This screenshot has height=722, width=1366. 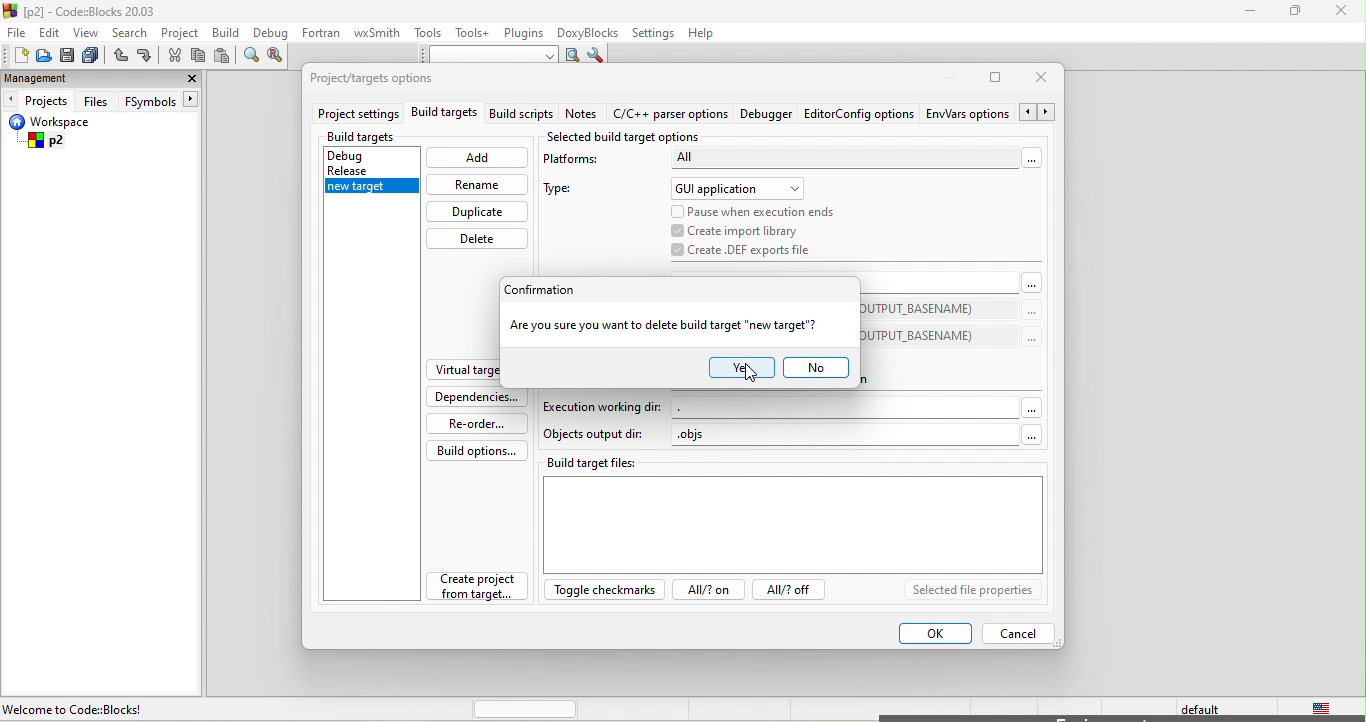 What do you see at coordinates (272, 35) in the screenshot?
I see `debug` at bounding box center [272, 35].